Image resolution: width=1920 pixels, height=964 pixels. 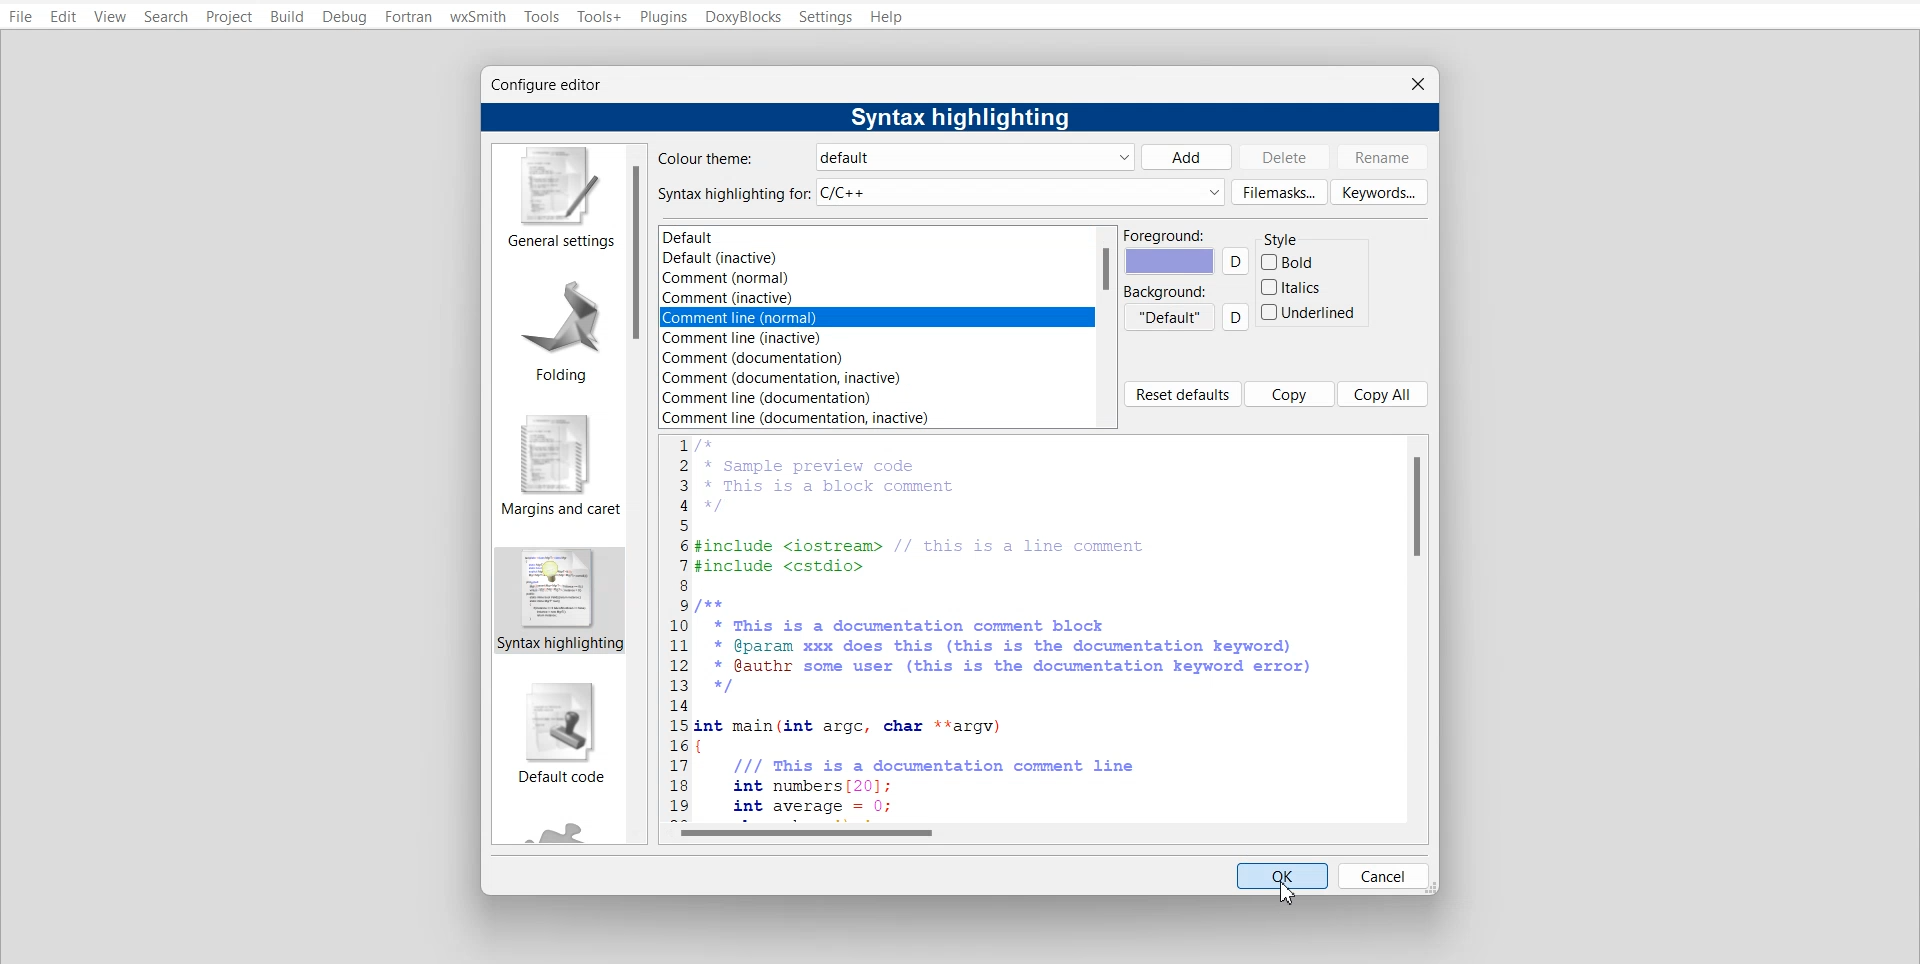 What do you see at coordinates (231, 16) in the screenshot?
I see `Project` at bounding box center [231, 16].